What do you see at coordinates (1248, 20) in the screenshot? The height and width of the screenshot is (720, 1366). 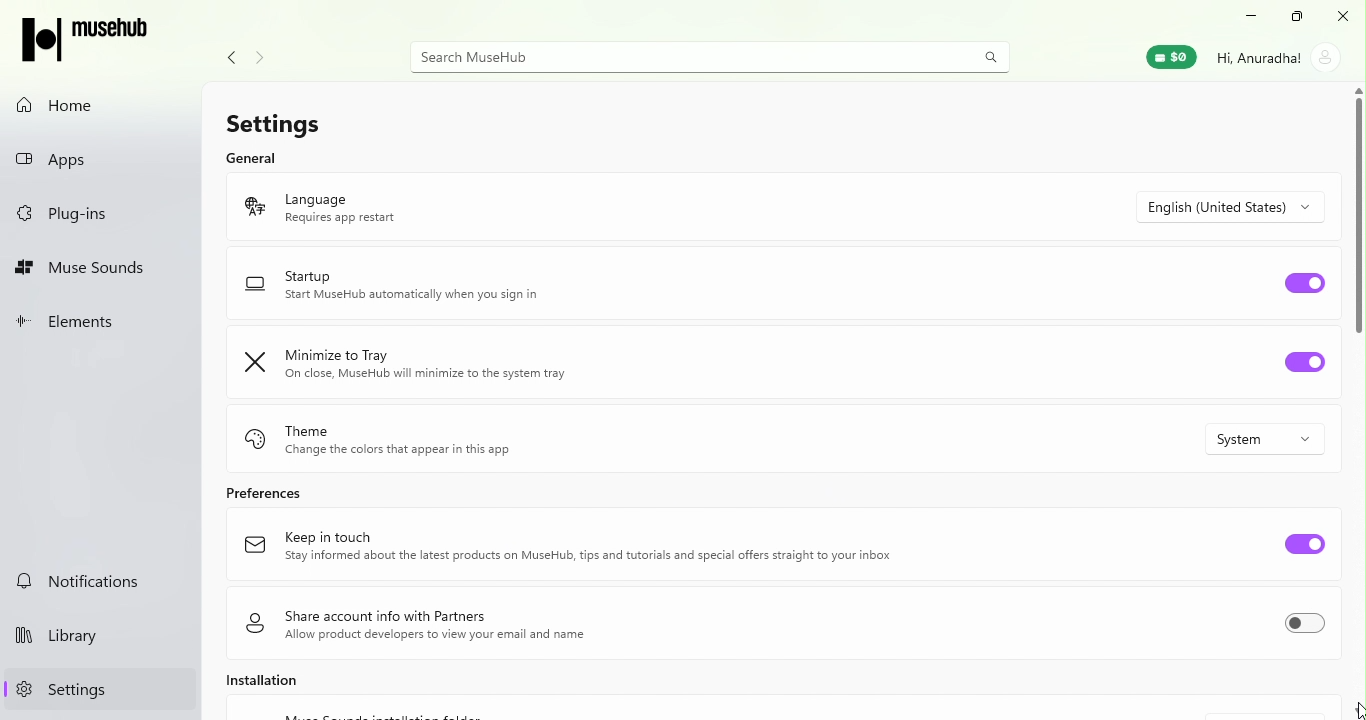 I see `Minimize` at bounding box center [1248, 20].